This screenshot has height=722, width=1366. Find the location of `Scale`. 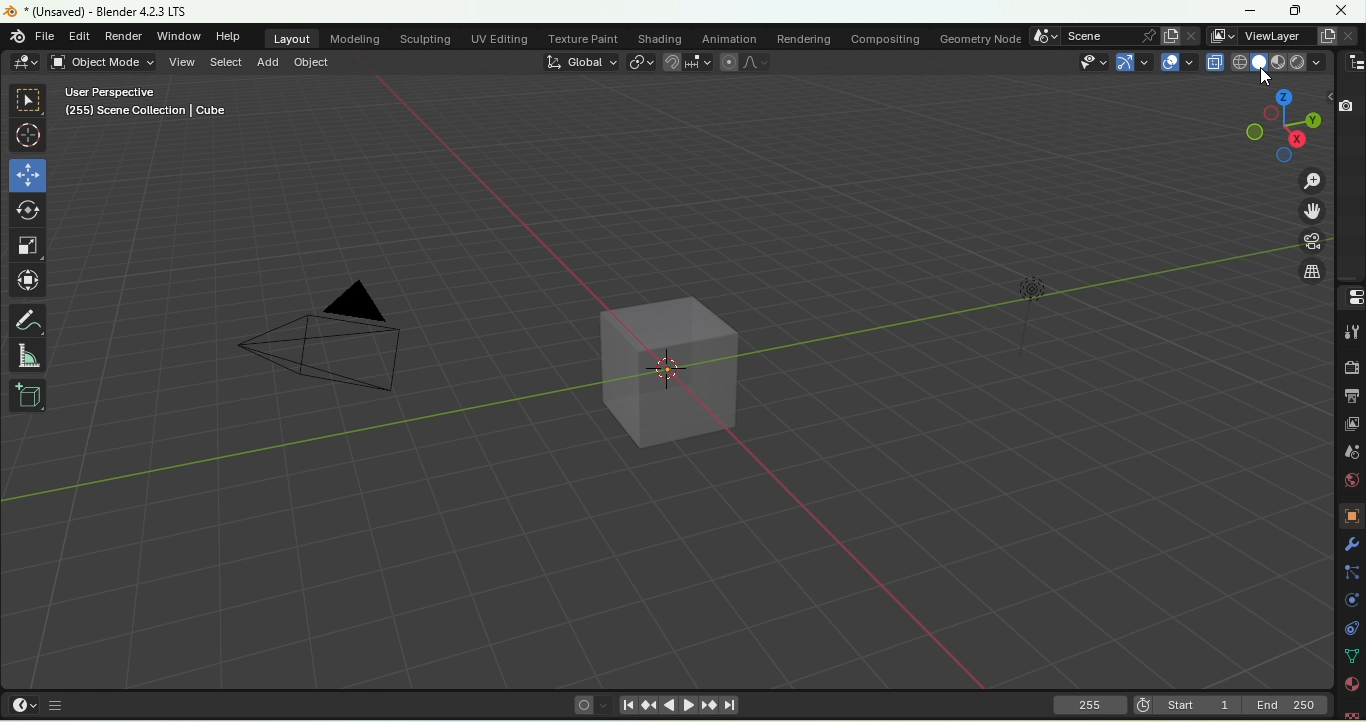

Scale is located at coordinates (29, 245).